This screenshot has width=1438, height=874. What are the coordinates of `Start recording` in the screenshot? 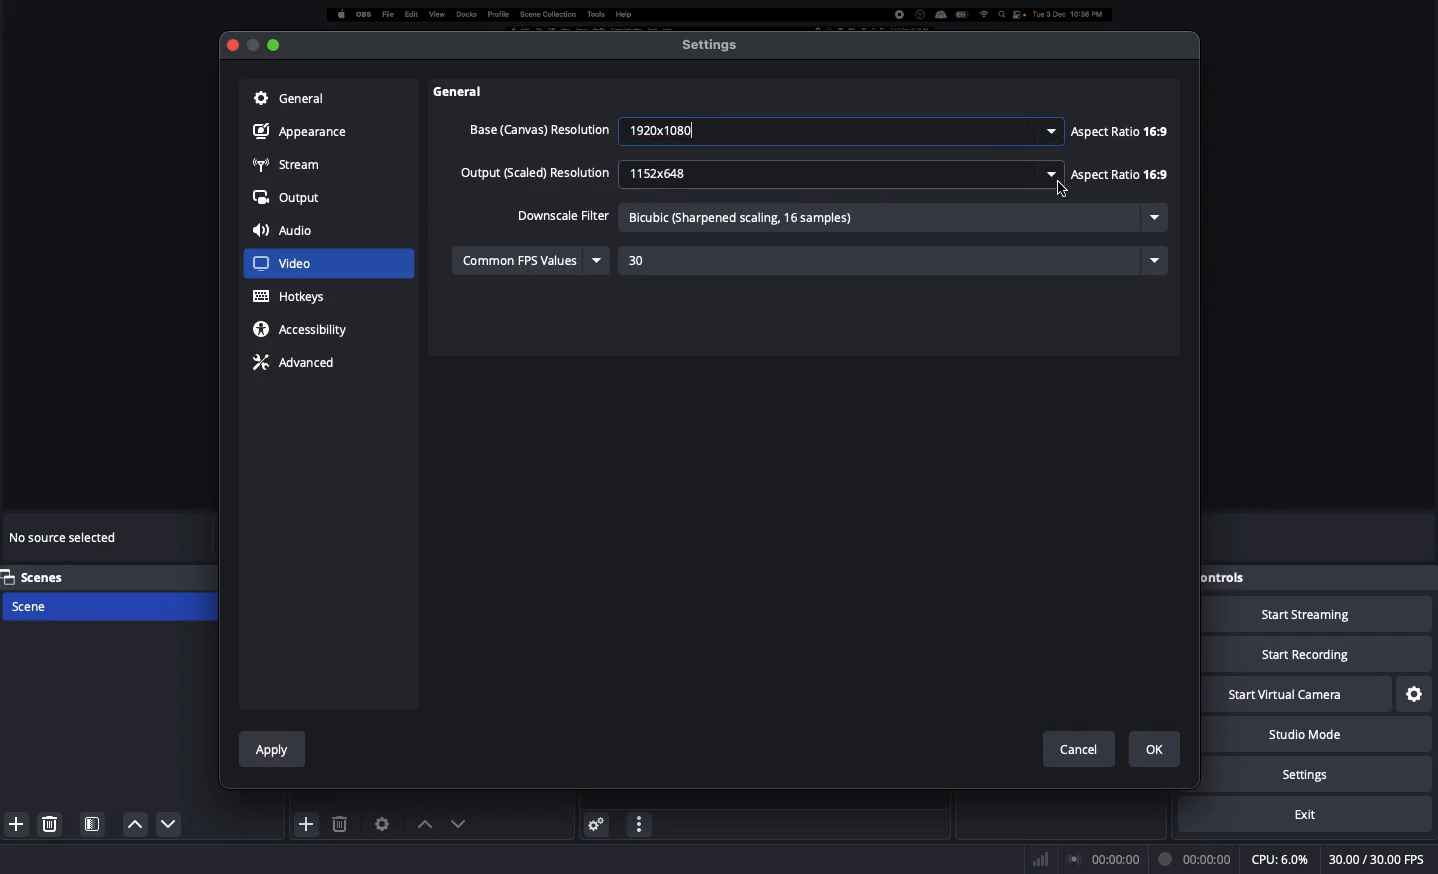 It's located at (1318, 656).